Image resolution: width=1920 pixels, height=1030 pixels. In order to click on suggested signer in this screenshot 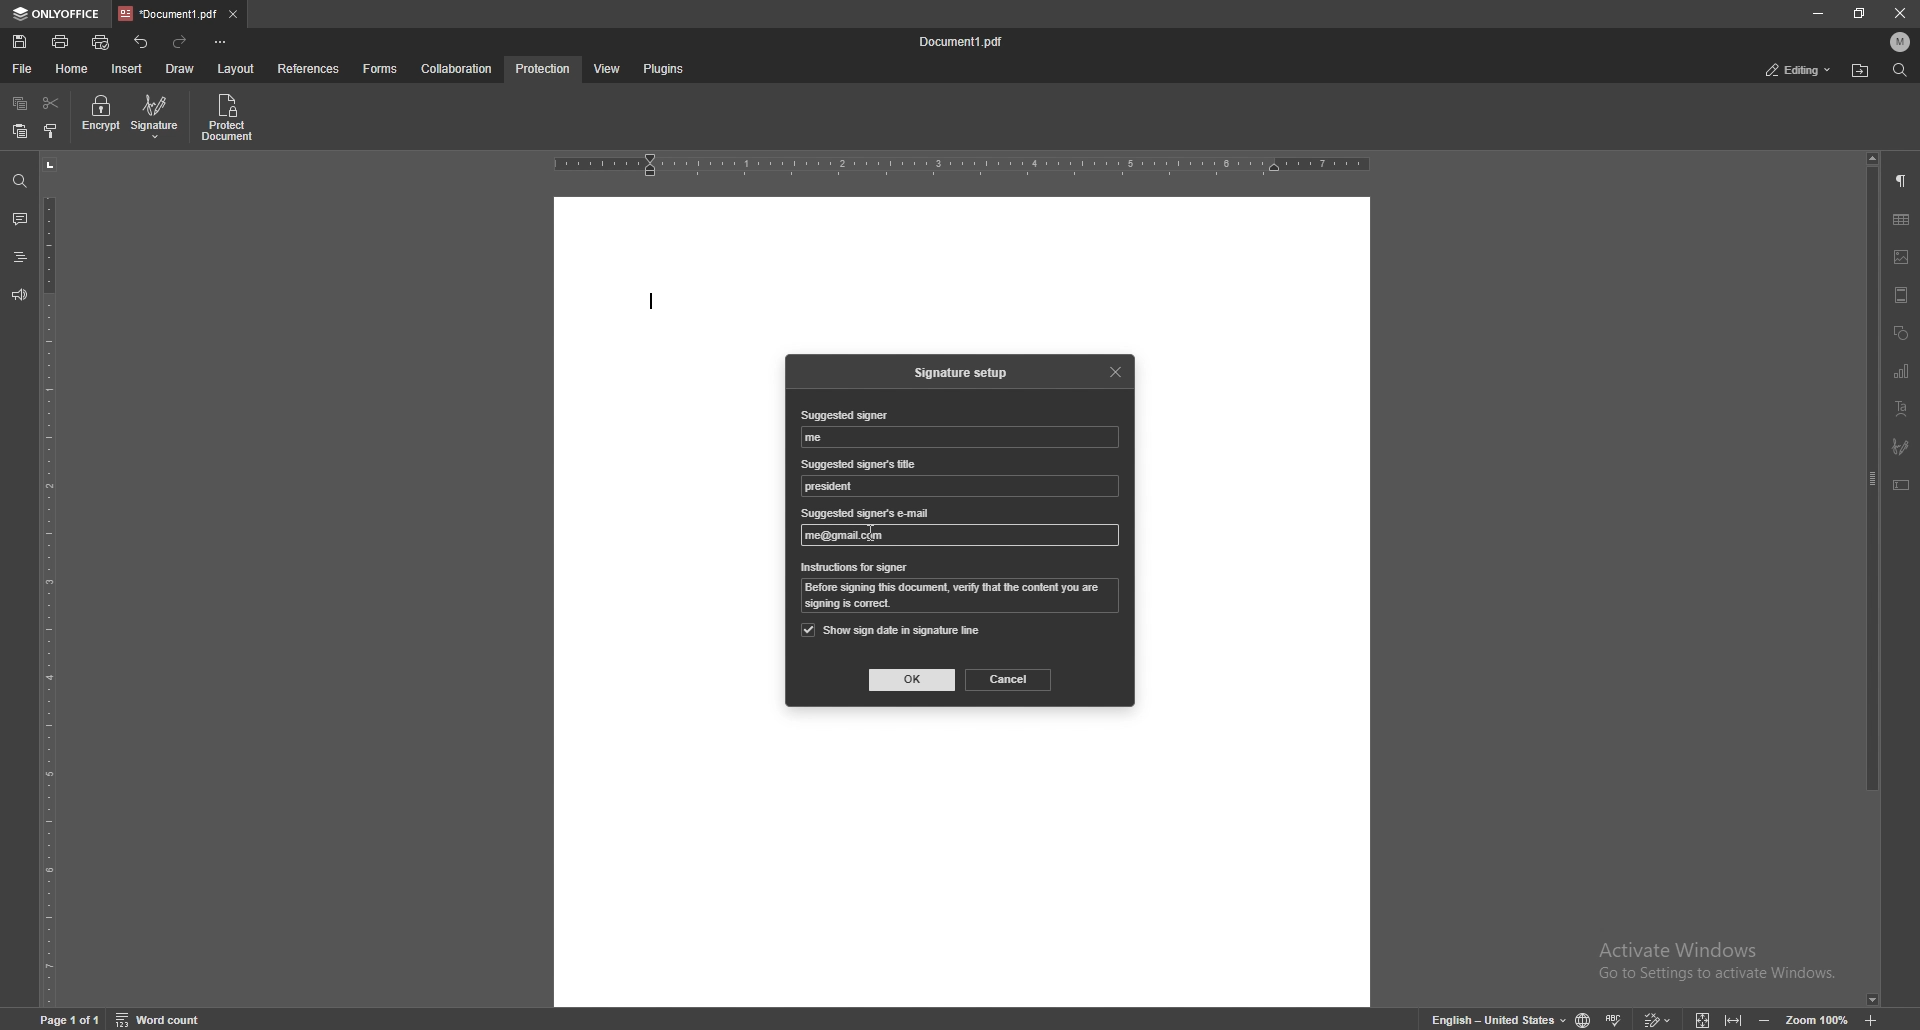, I will do `click(843, 416)`.